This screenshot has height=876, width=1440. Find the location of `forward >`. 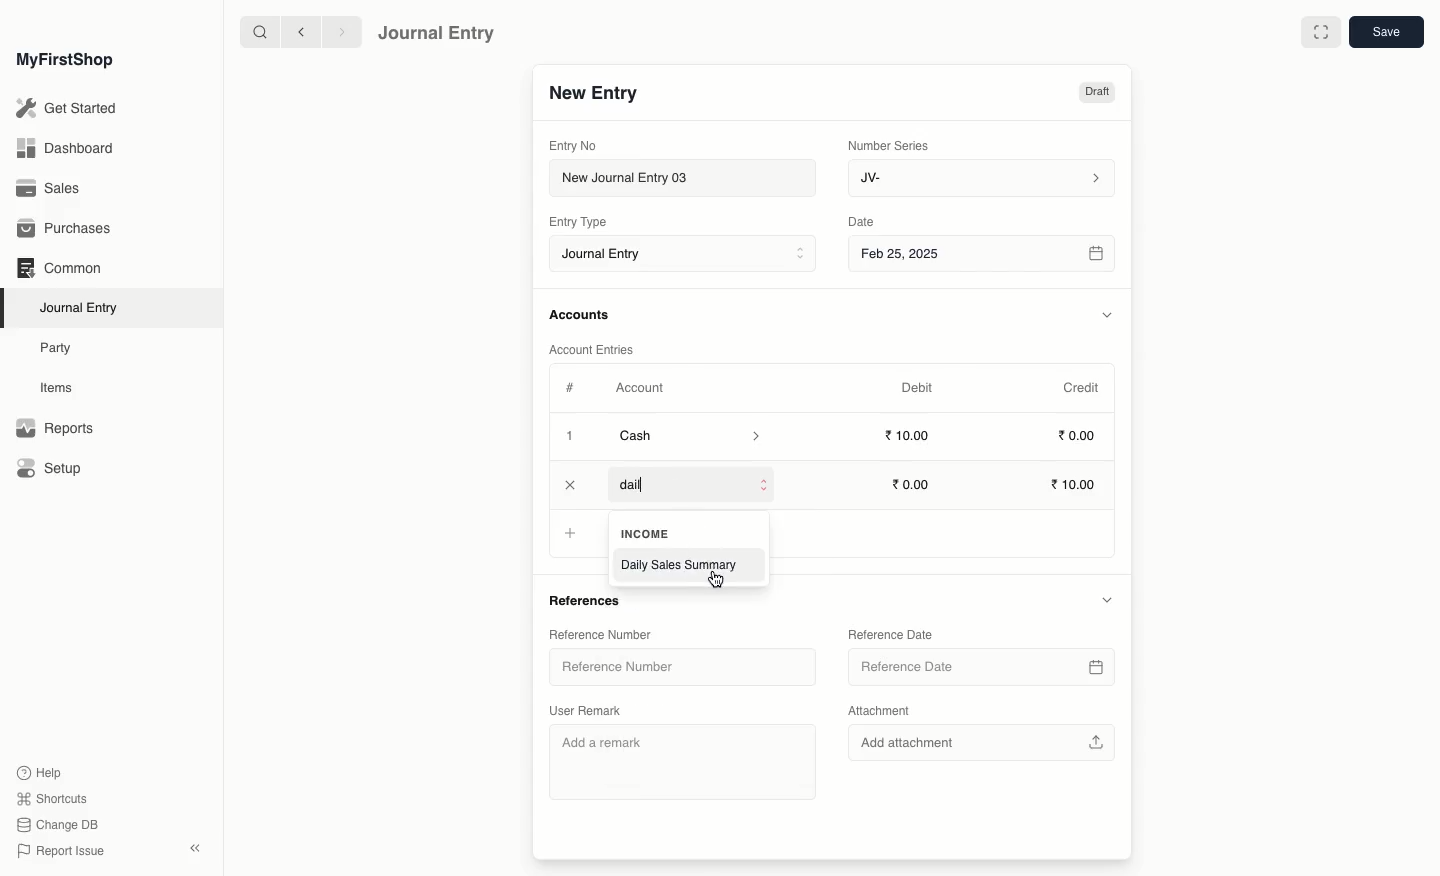

forward > is located at coordinates (337, 31).